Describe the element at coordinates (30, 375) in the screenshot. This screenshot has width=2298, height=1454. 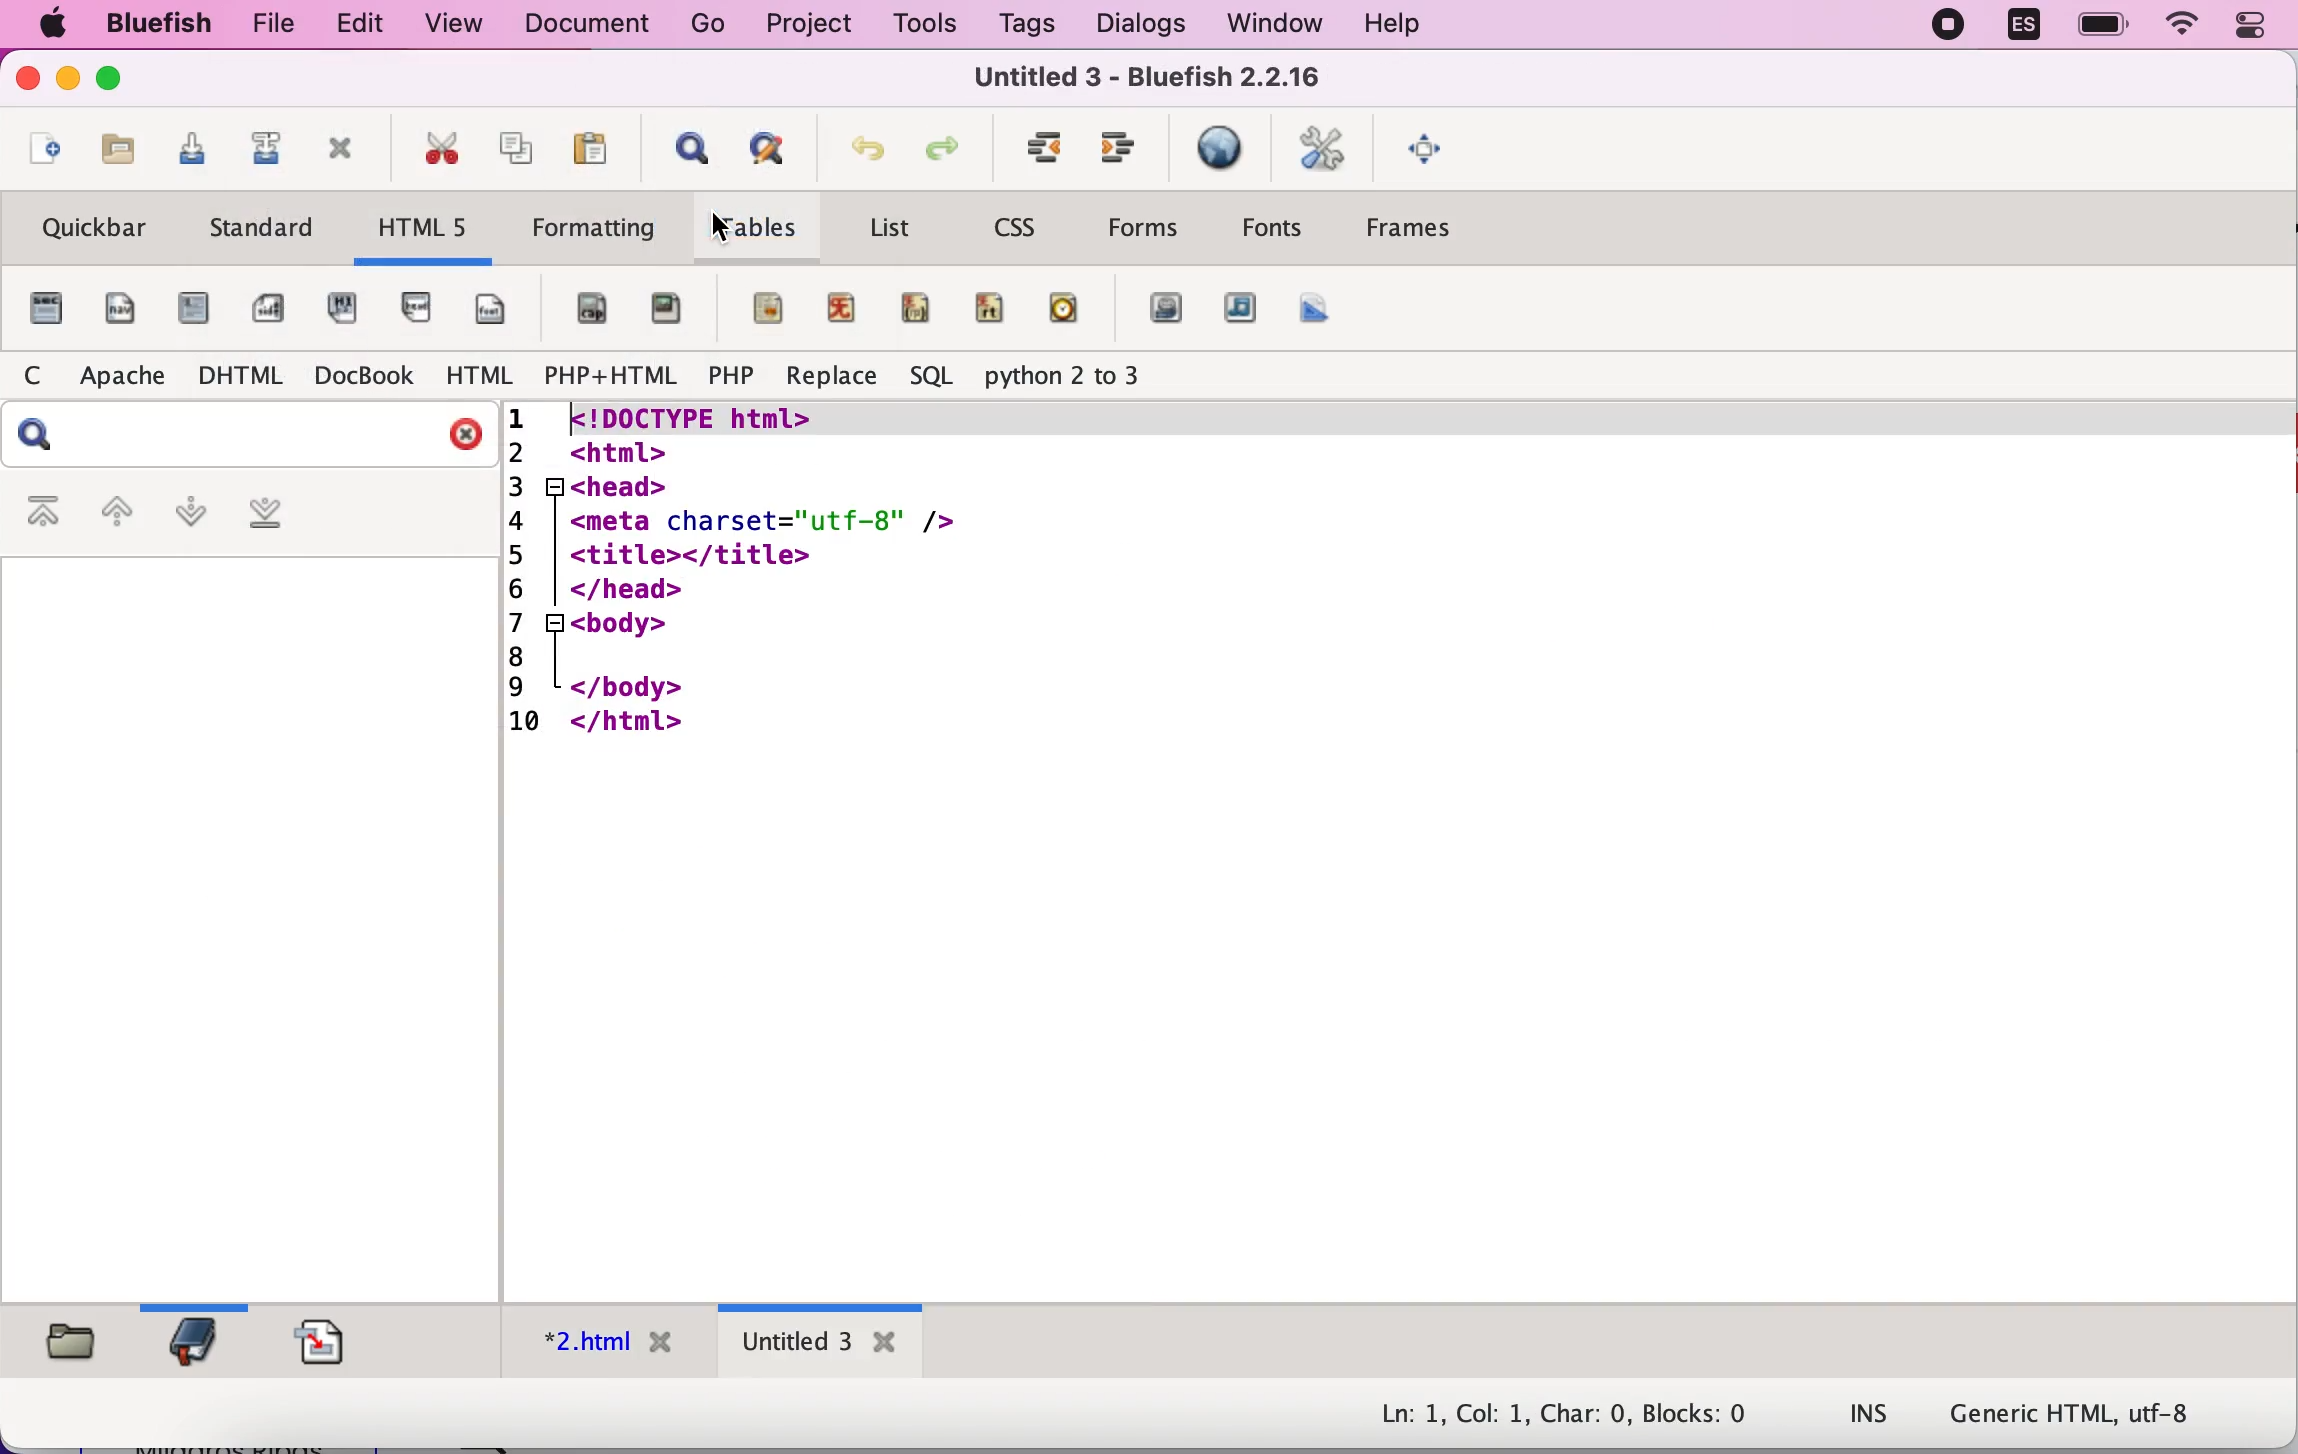
I see `c` at that location.